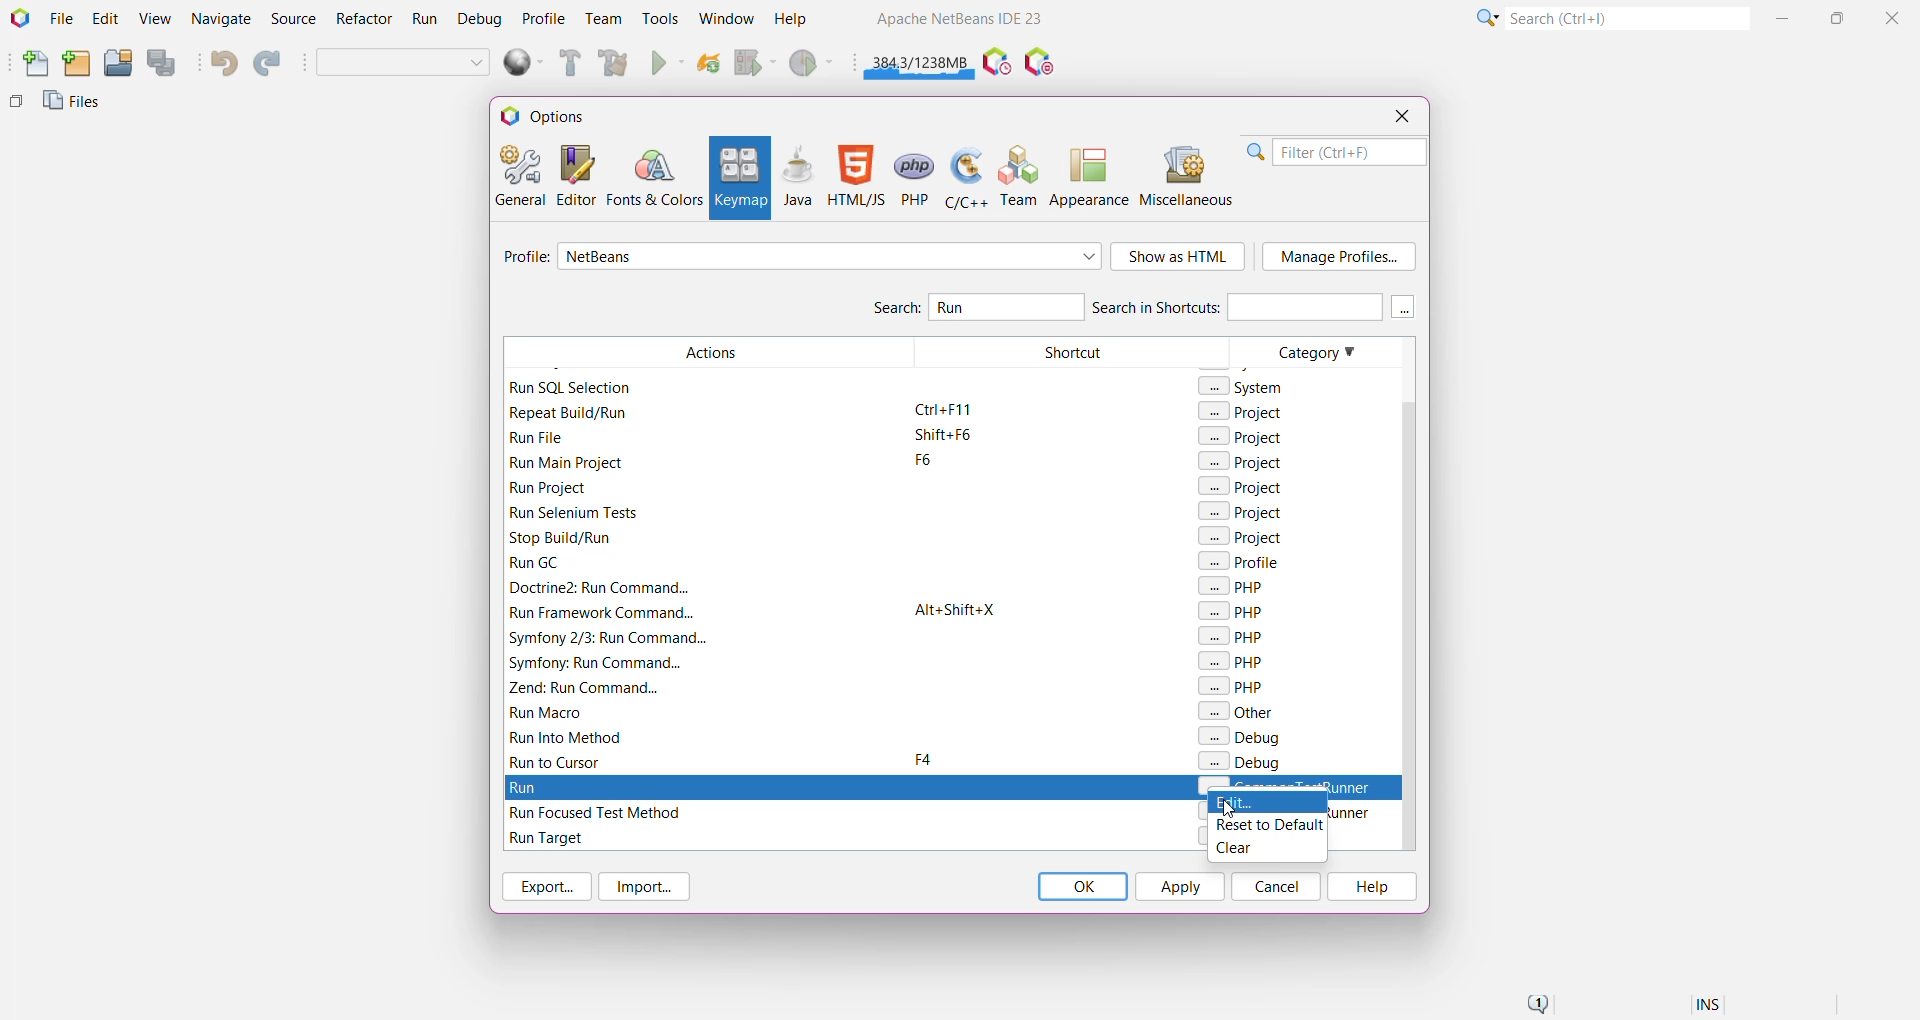 The height and width of the screenshot is (1020, 1920). What do you see at coordinates (1269, 807) in the screenshot?
I see `Edit` at bounding box center [1269, 807].